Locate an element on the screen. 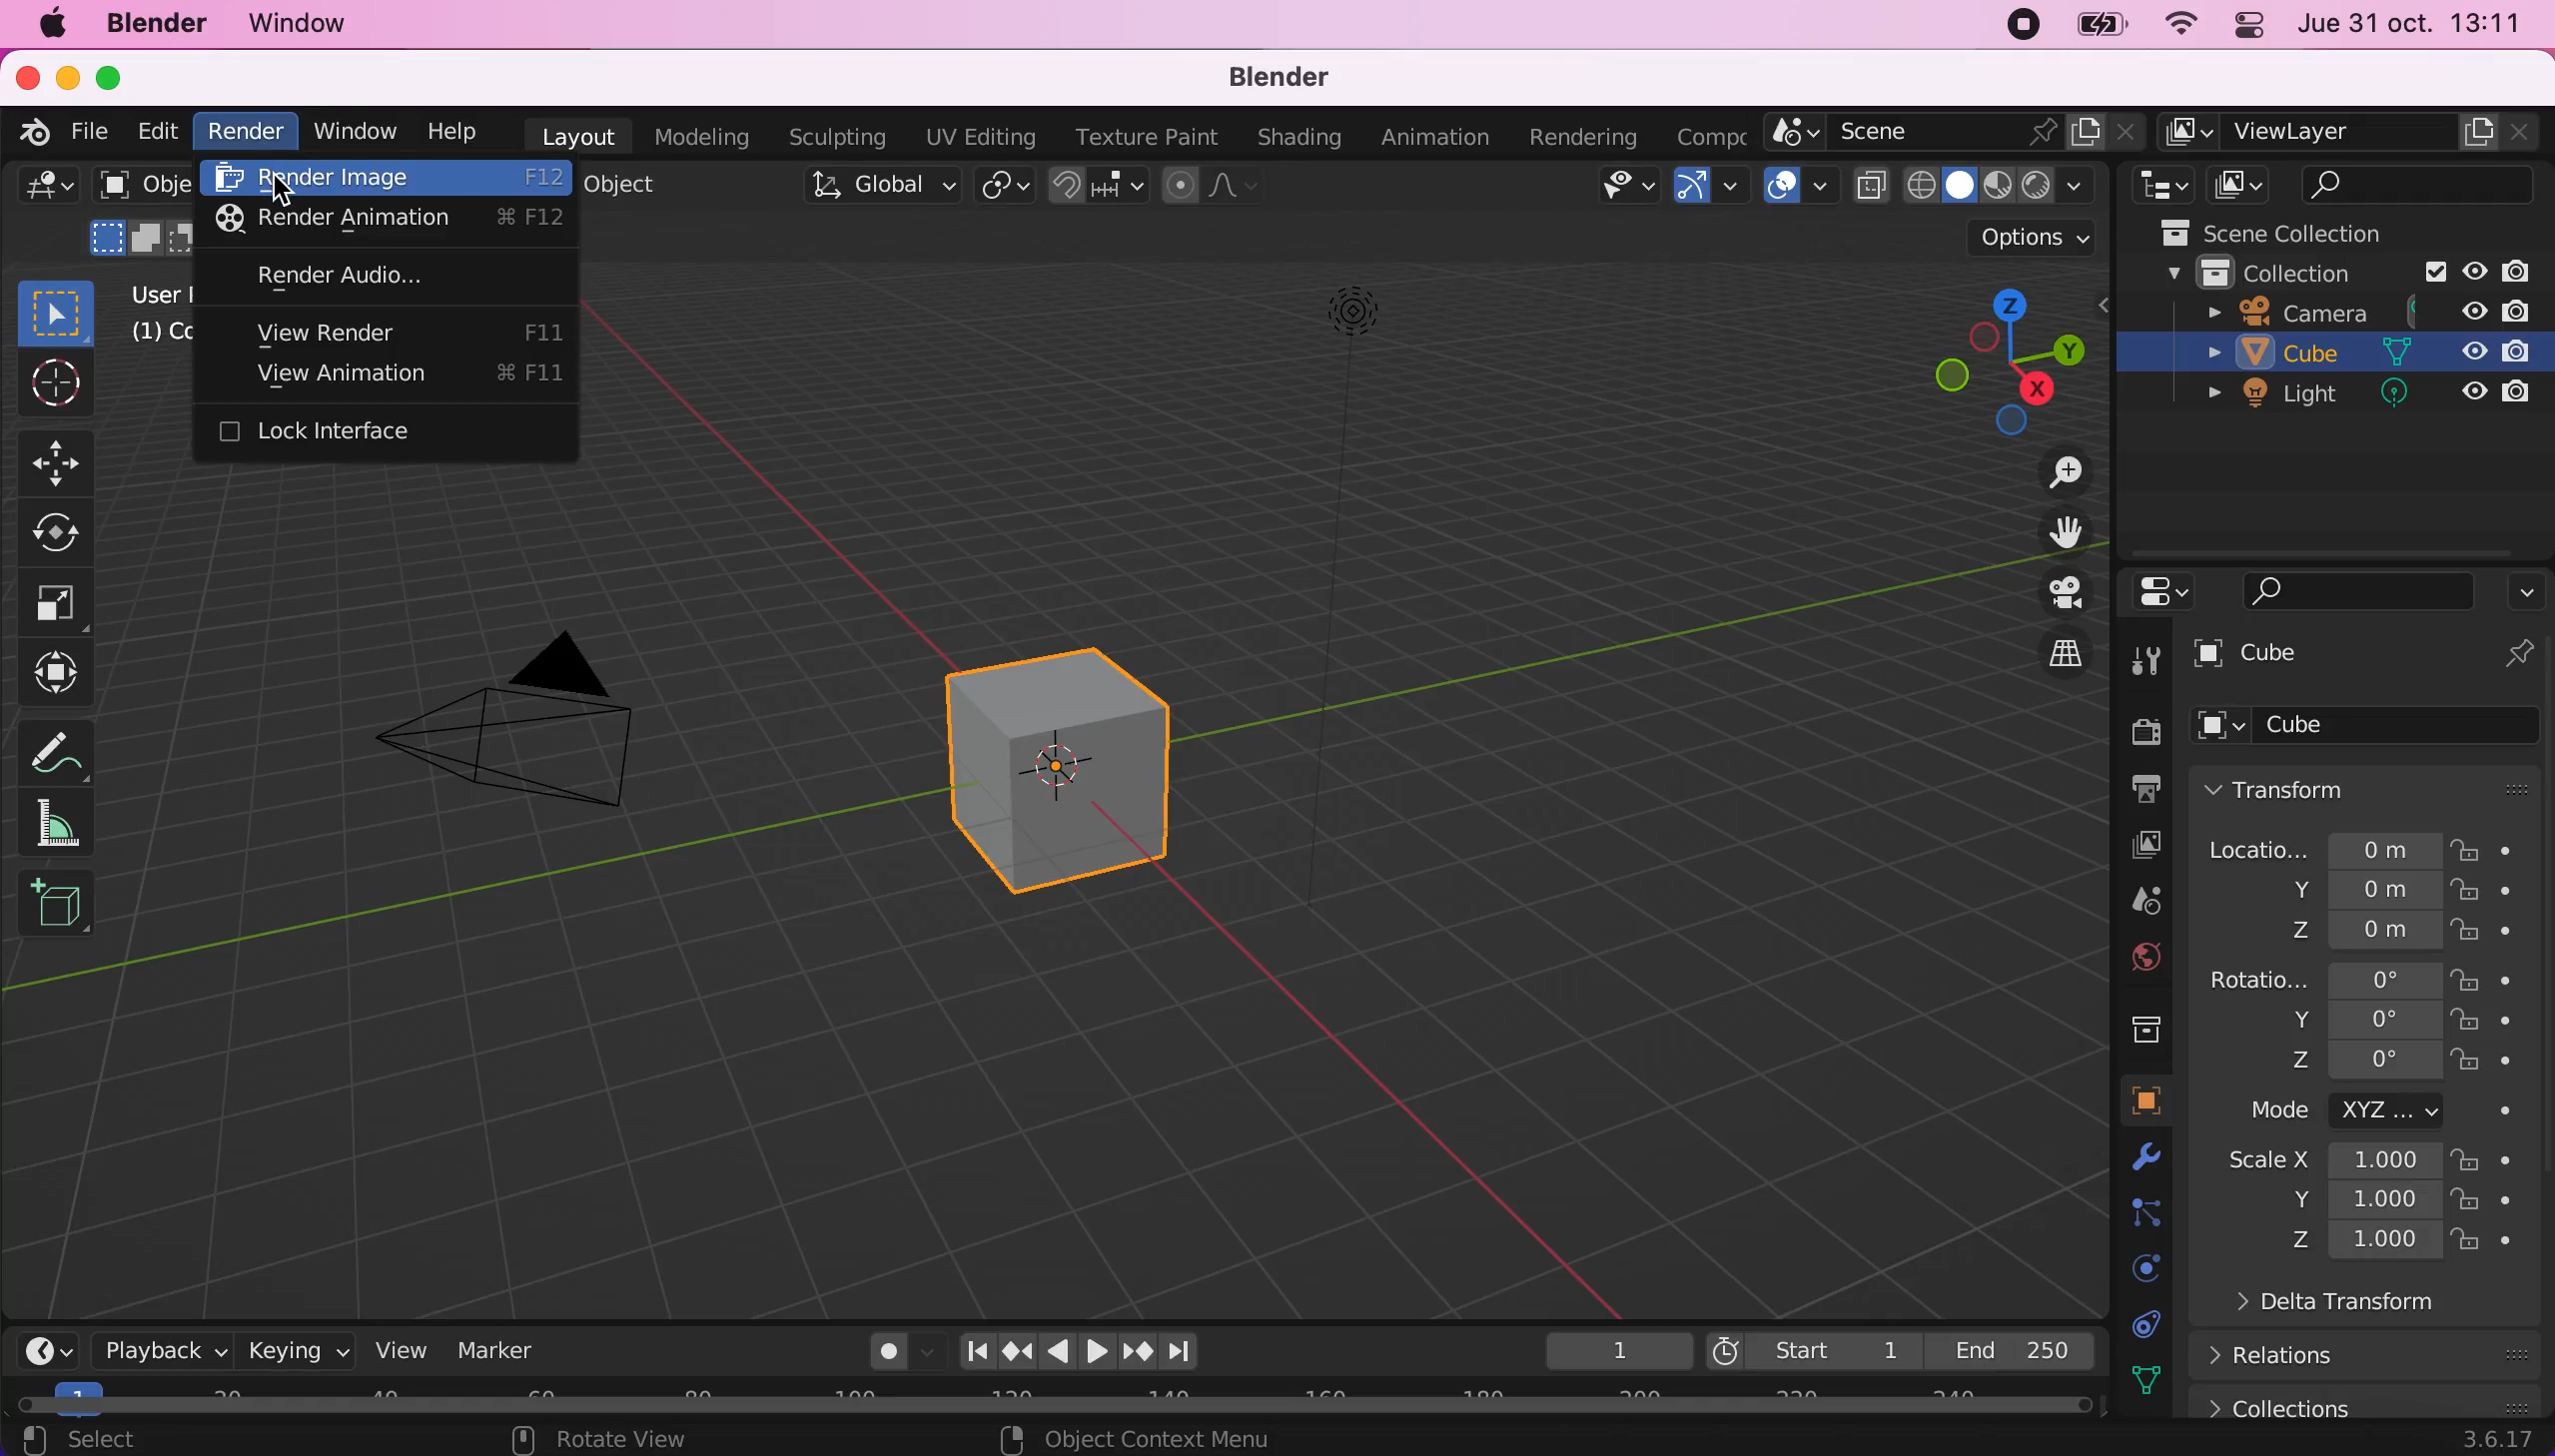 This screenshot has width=2555, height=1456. render is located at coordinates (244, 131).